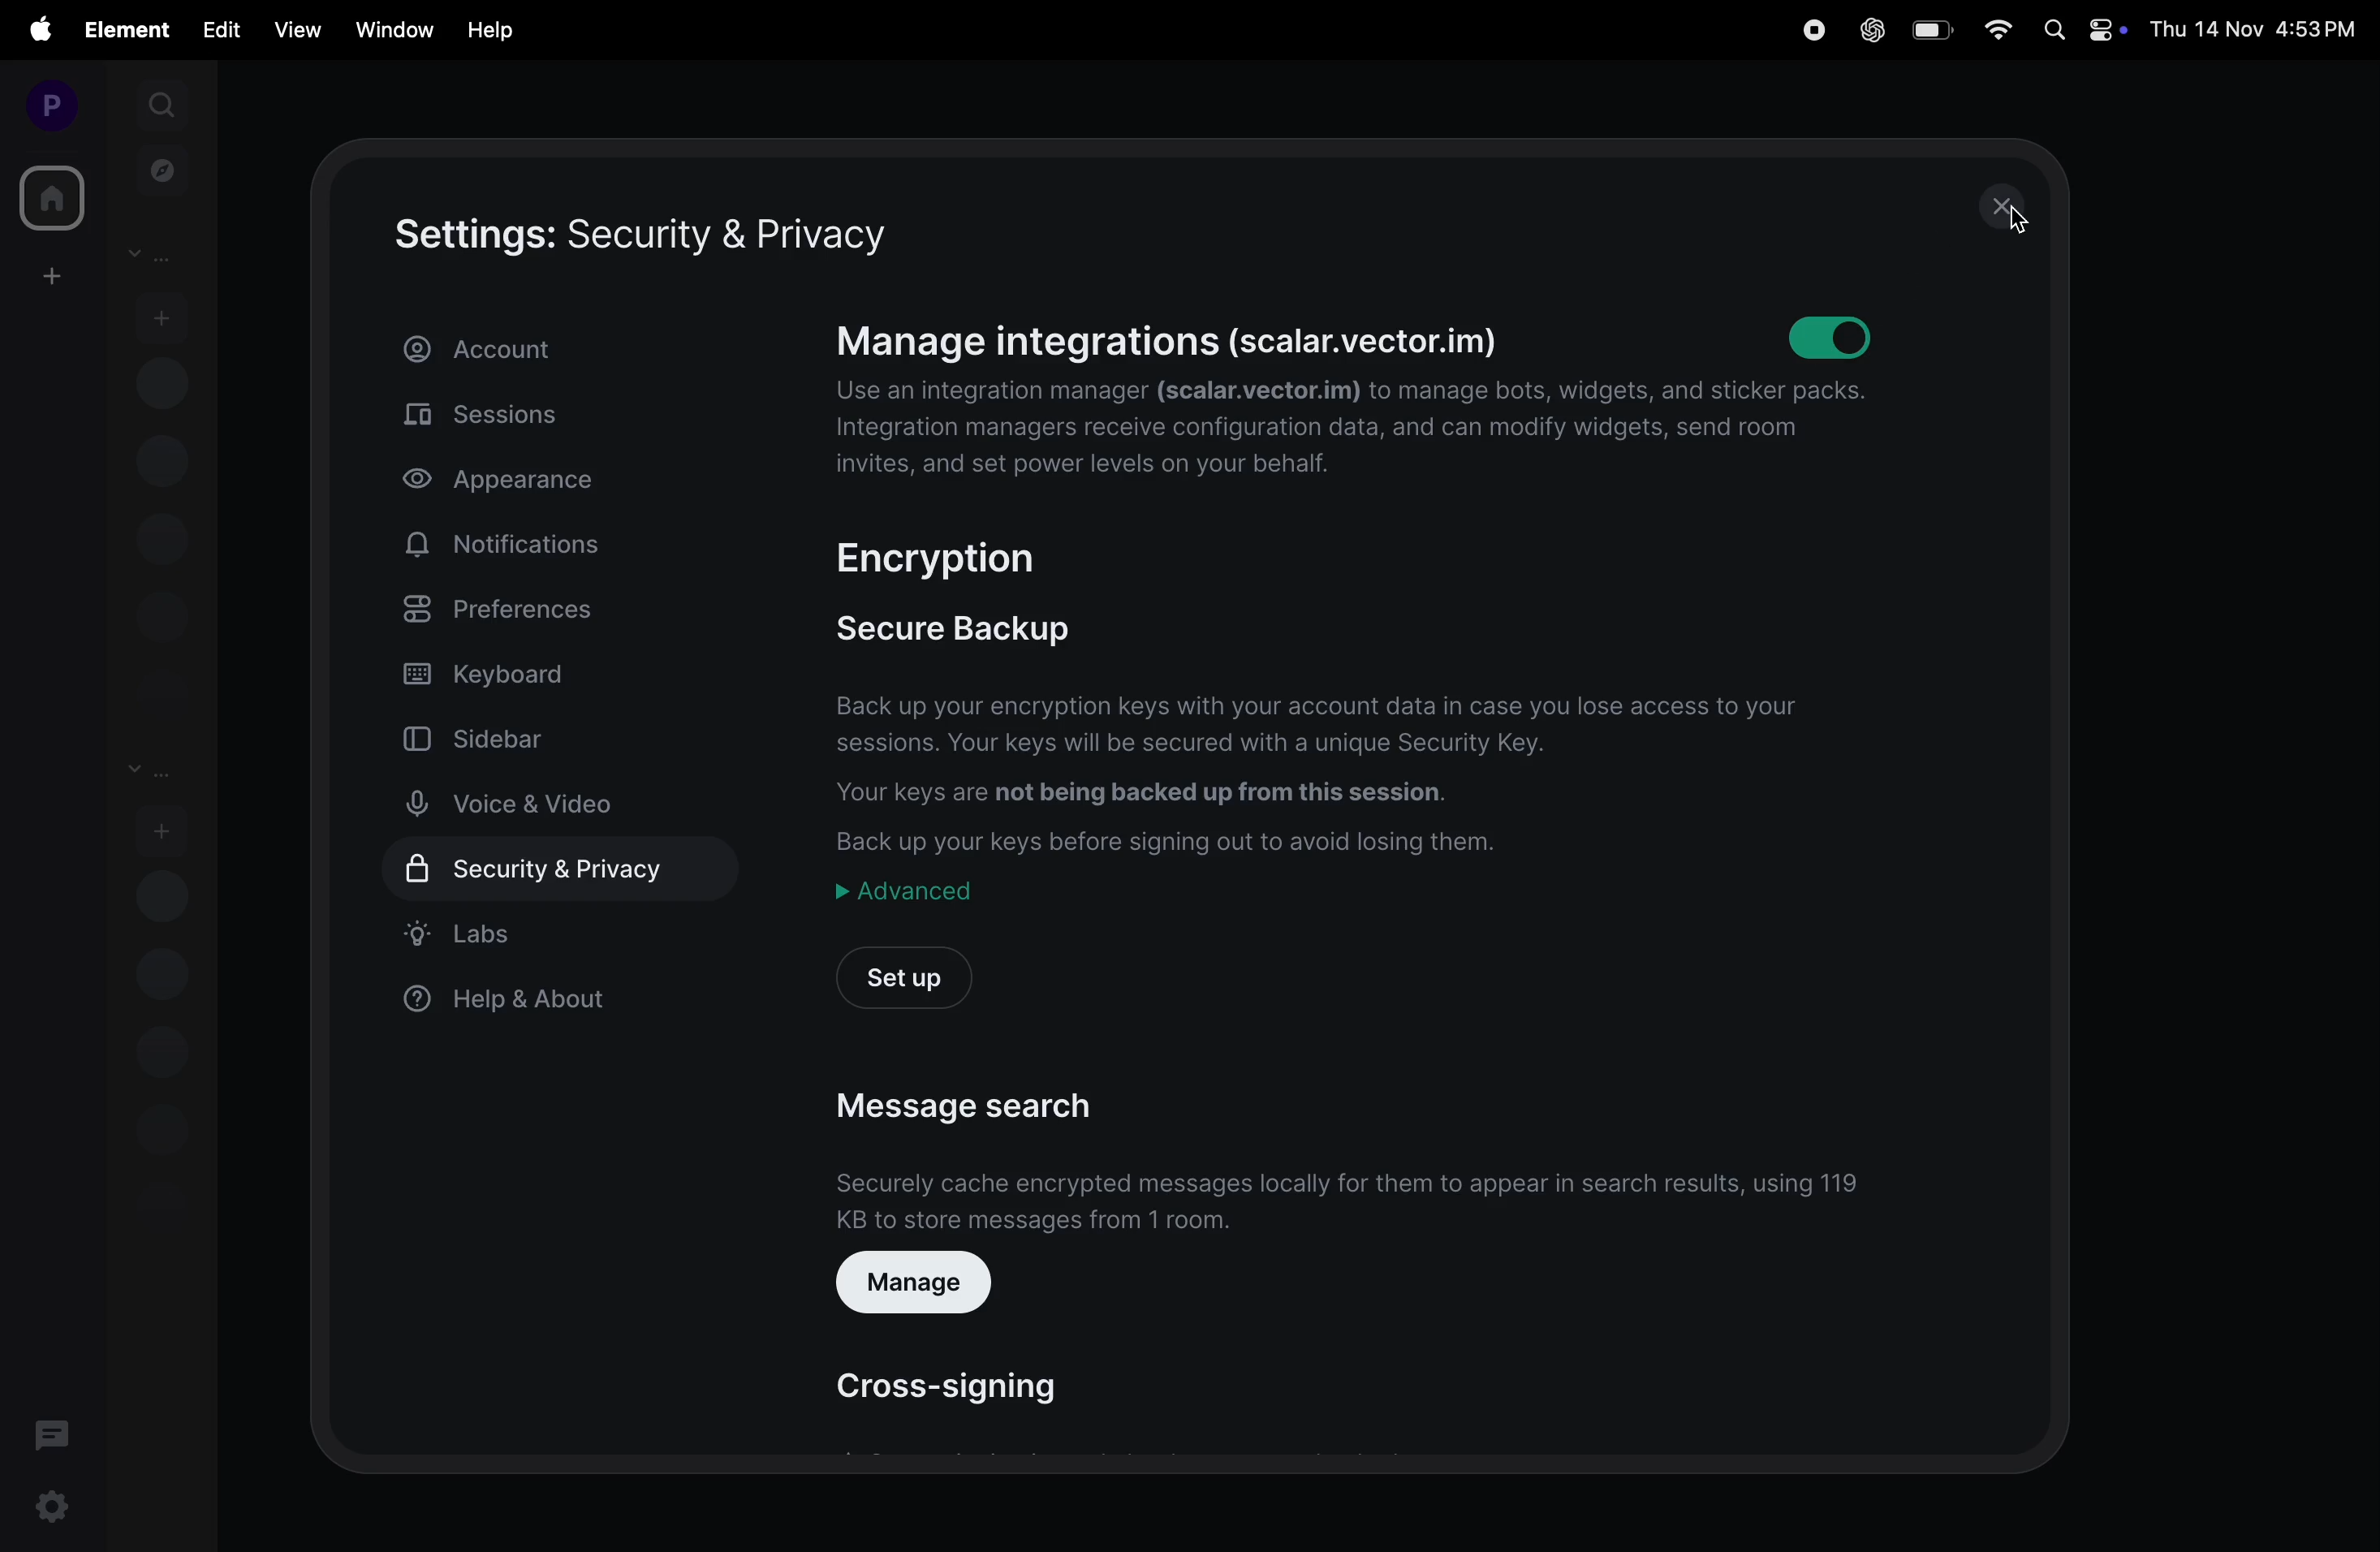 The width and height of the screenshot is (2380, 1552). Describe the element at coordinates (1869, 30) in the screenshot. I see `chat gpt` at that location.